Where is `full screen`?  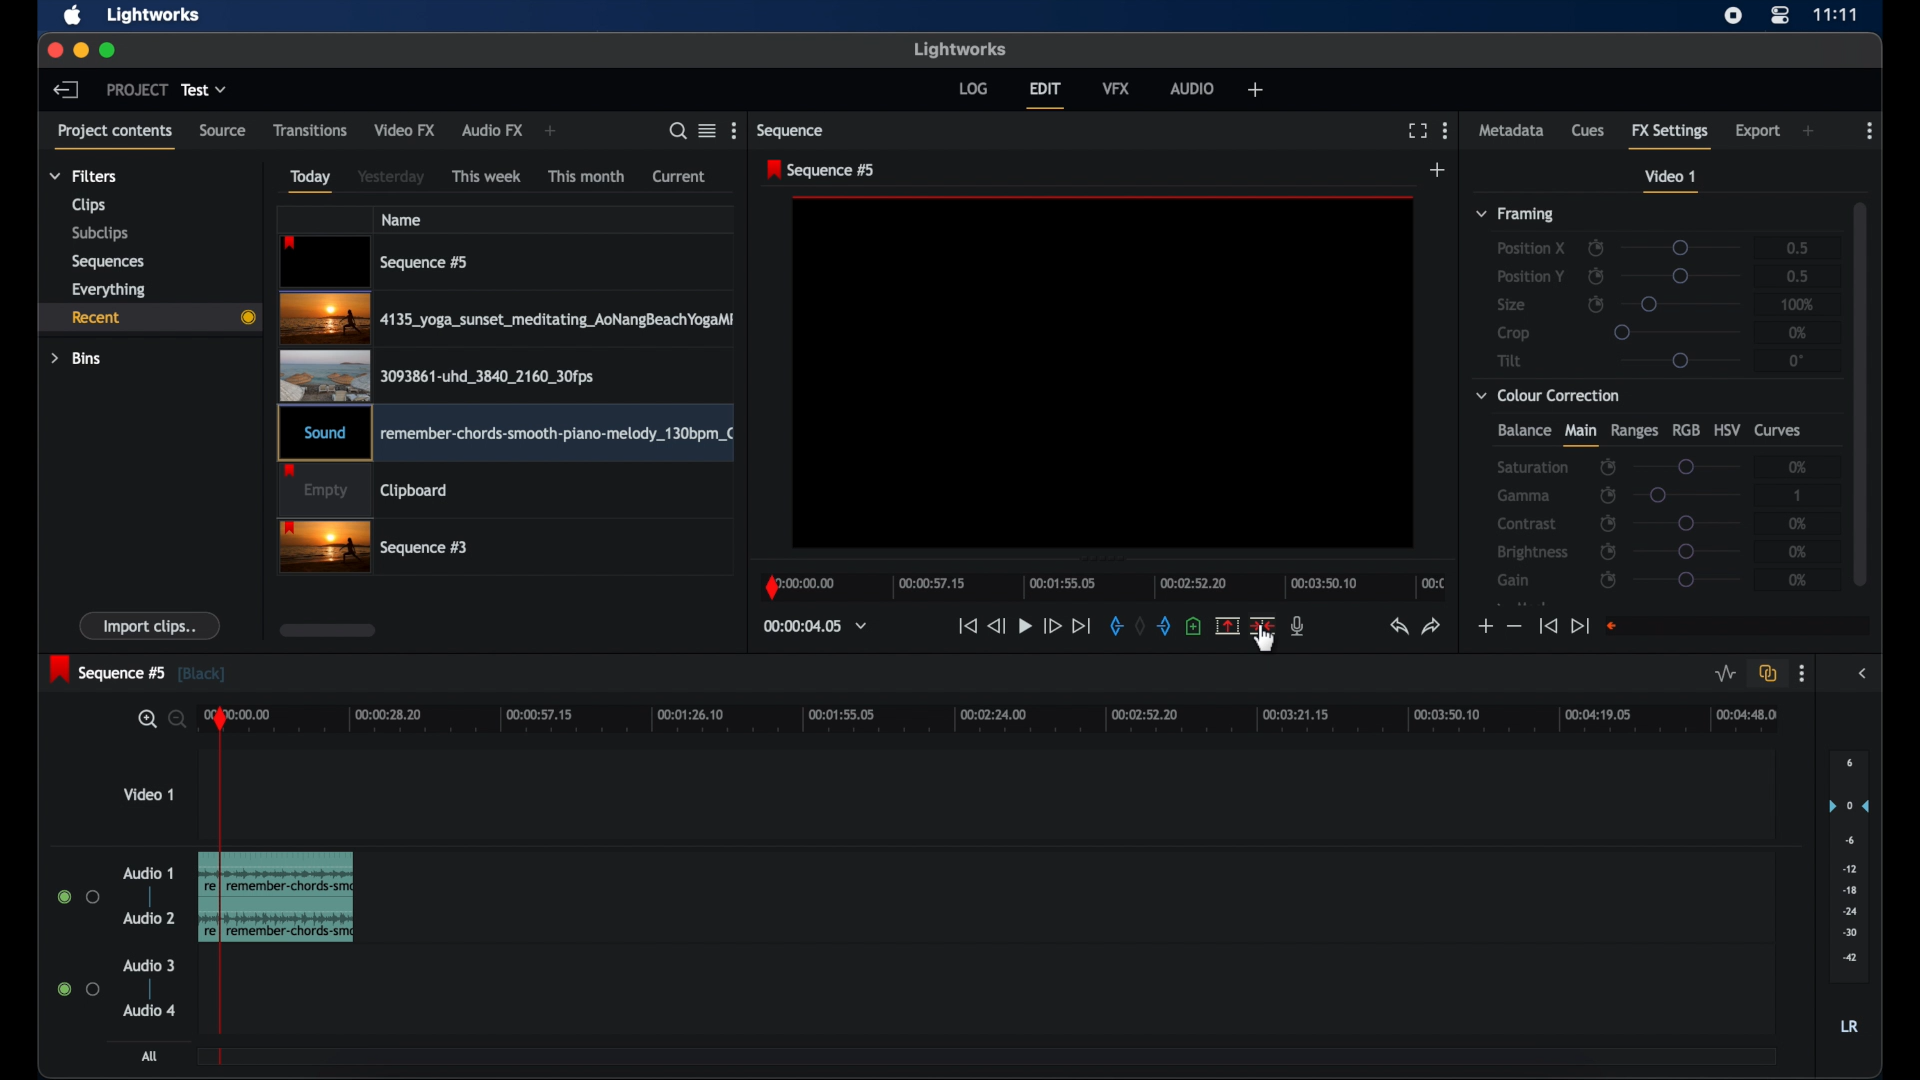
full screen is located at coordinates (1417, 131).